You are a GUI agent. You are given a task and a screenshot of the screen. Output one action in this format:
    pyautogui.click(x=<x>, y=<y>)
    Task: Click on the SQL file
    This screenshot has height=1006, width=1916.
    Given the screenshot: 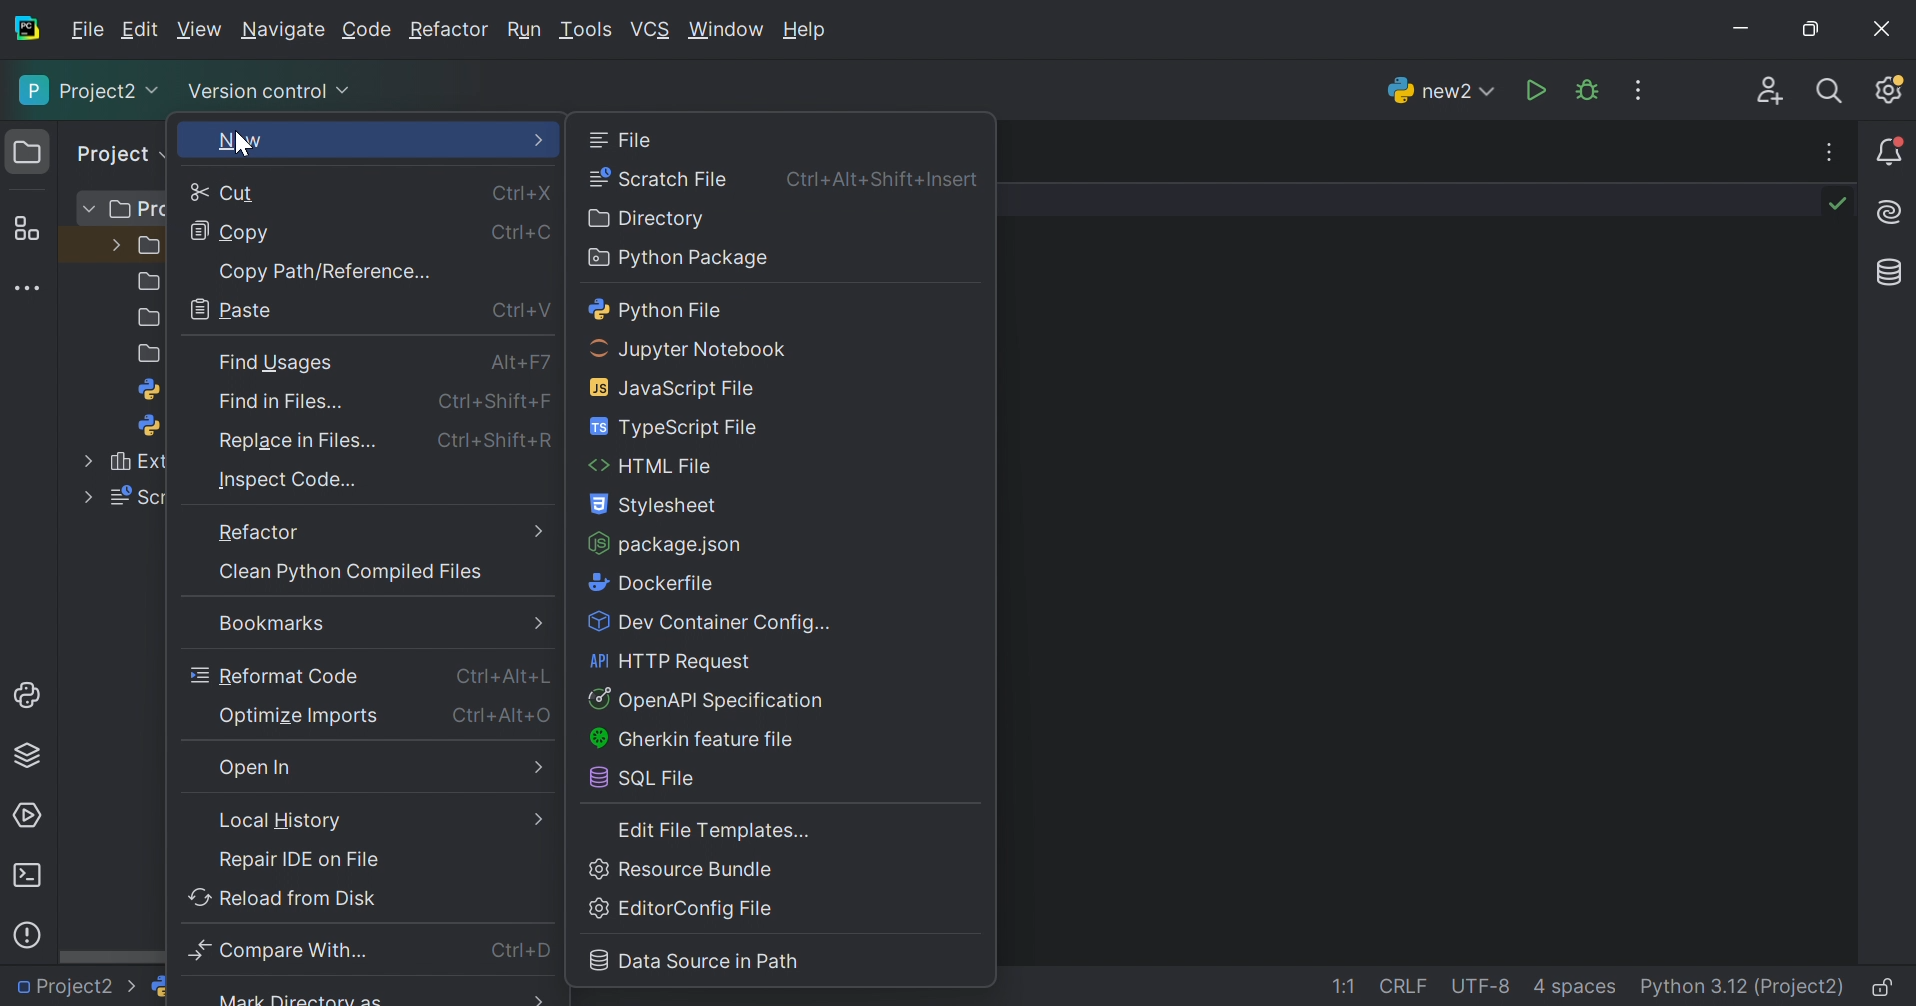 What is the action you would take?
    pyautogui.click(x=649, y=779)
    